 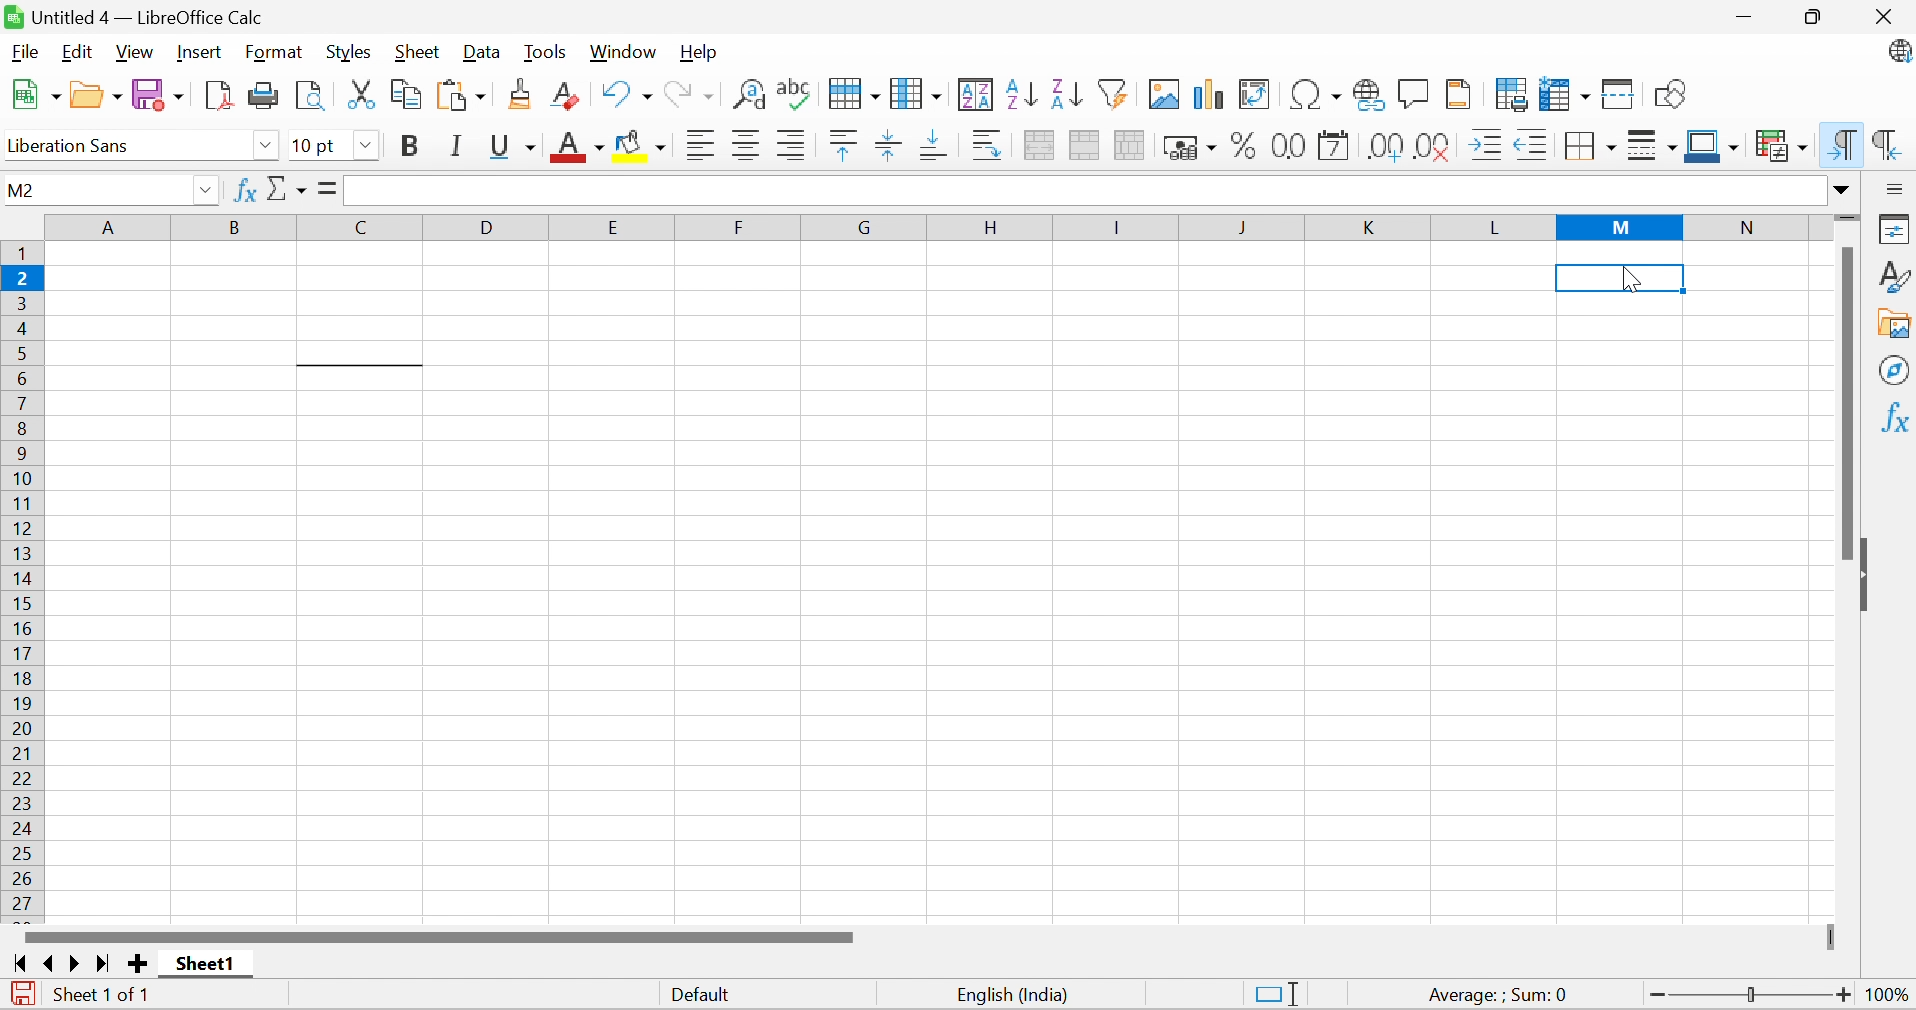 I want to click on Left-to-right, so click(x=1840, y=145).